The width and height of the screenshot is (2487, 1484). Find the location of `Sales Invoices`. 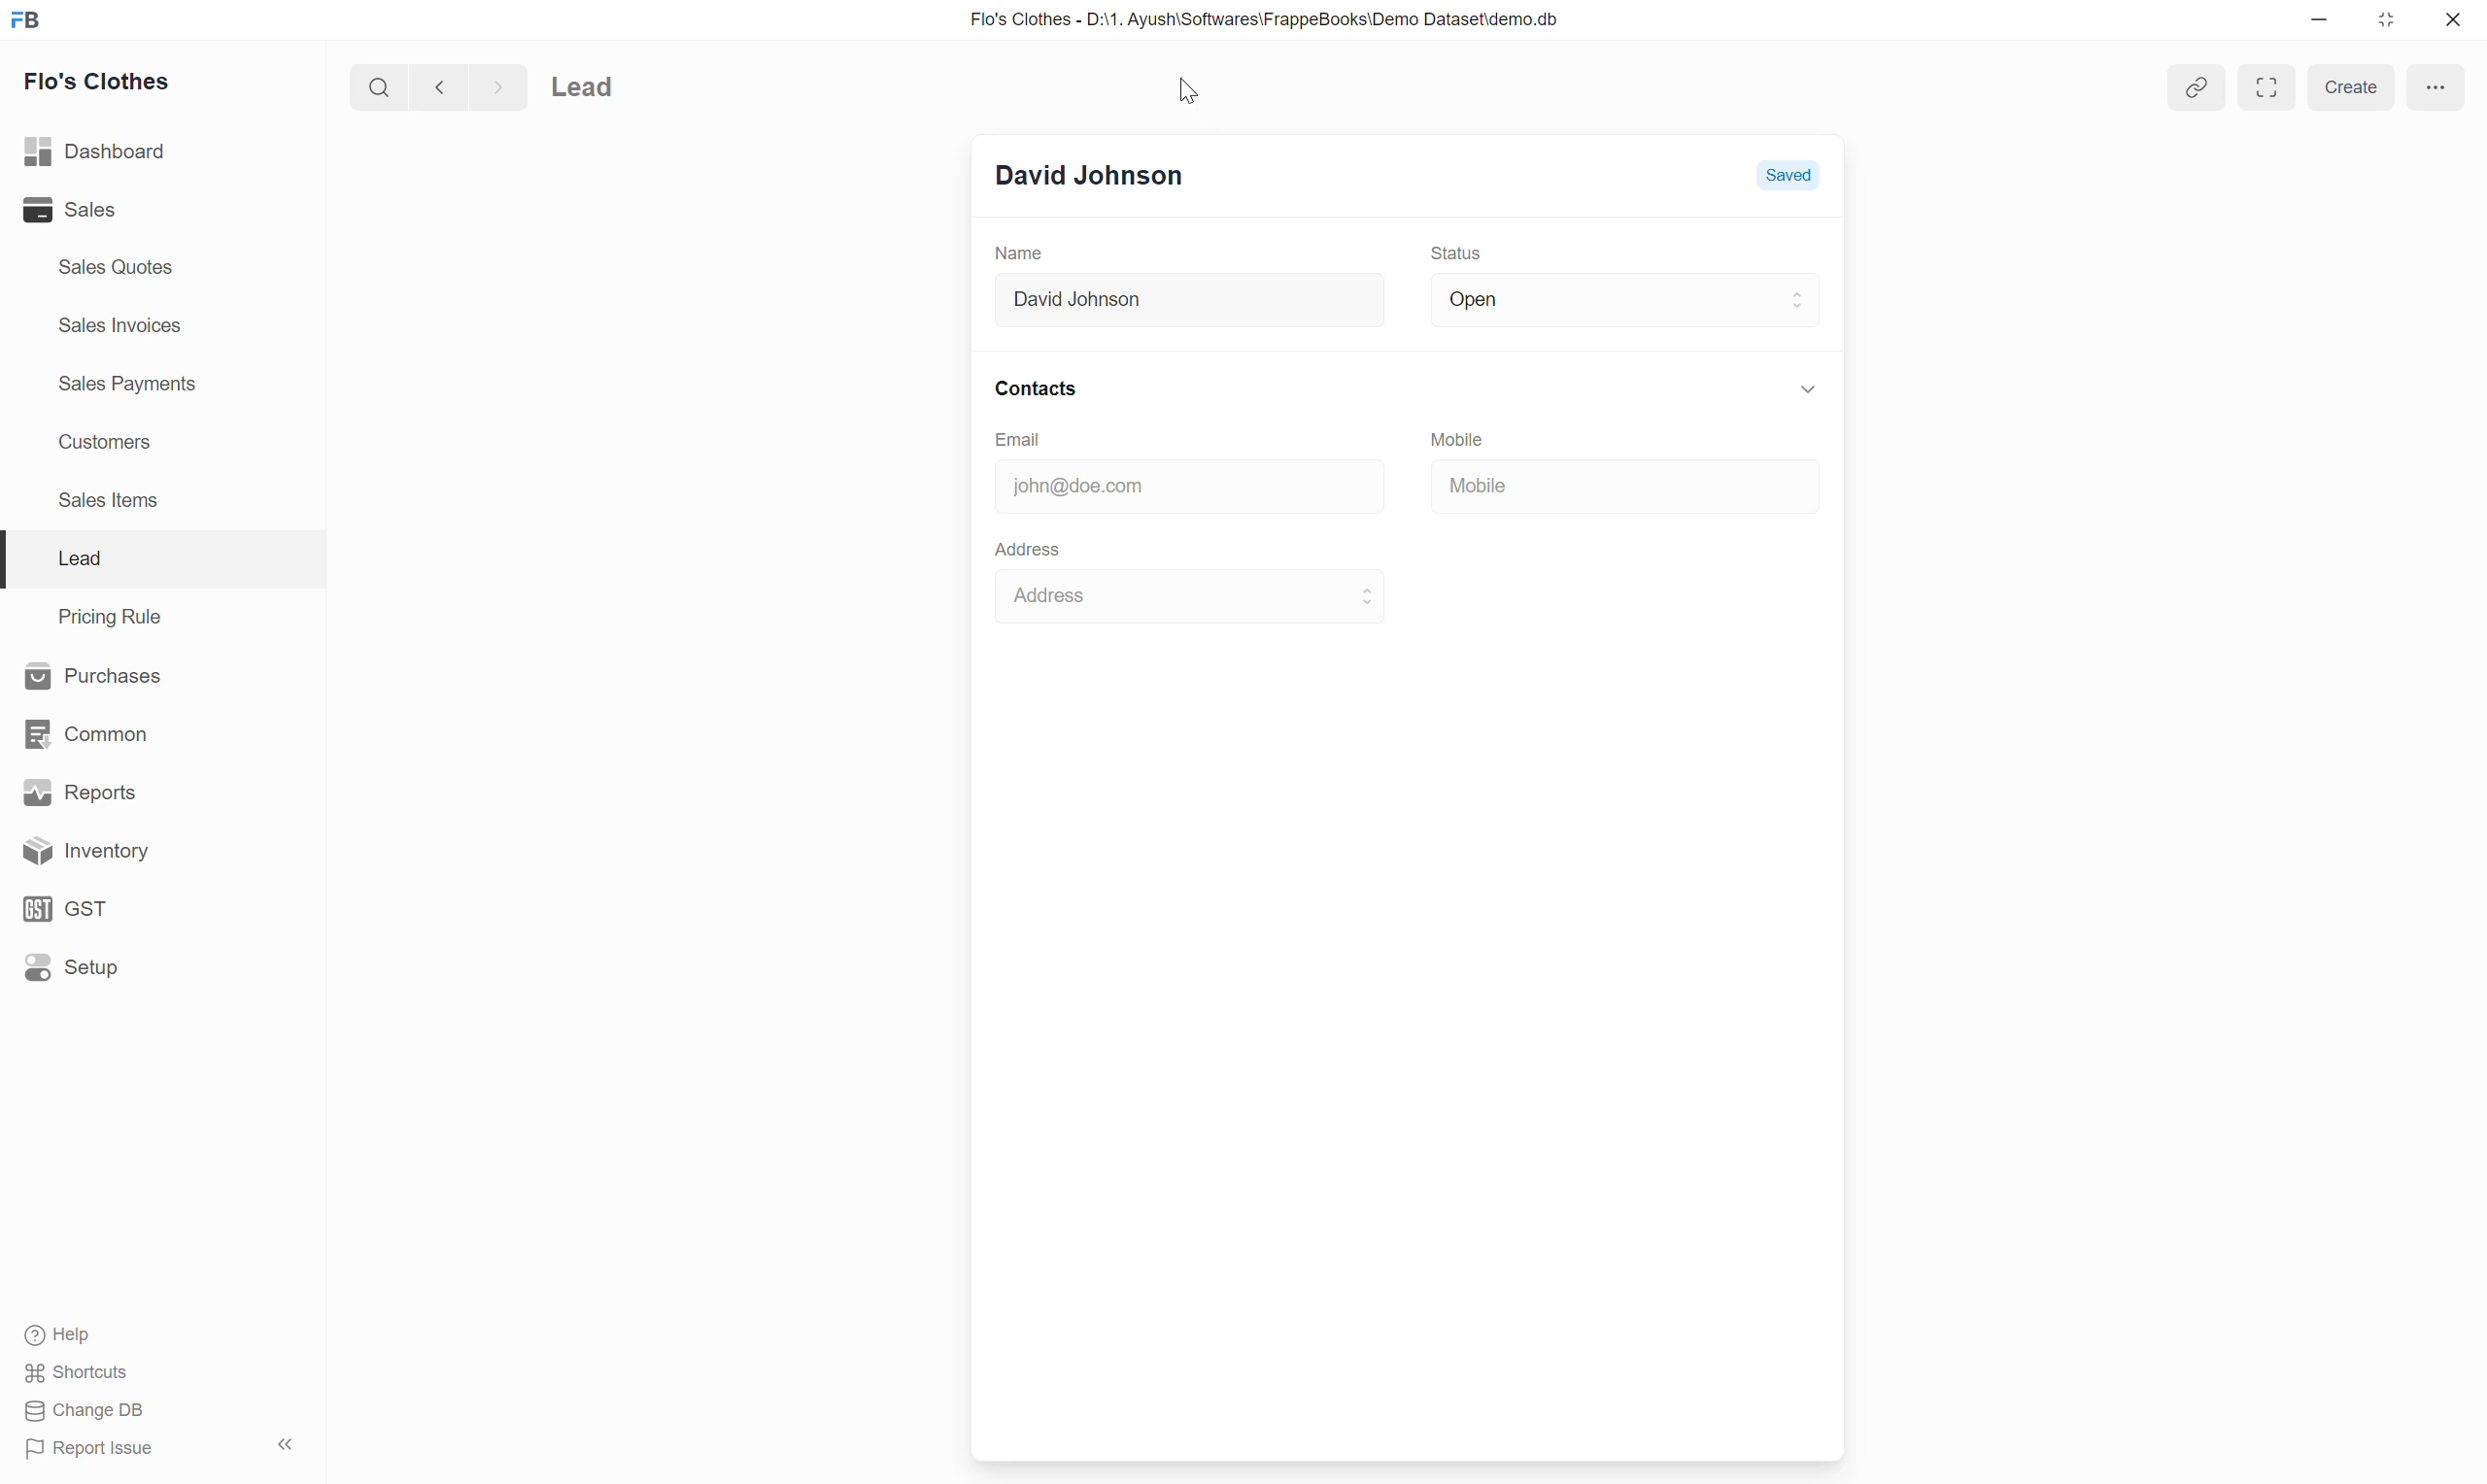

Sales Invoices is located at coordinates (126, 325).